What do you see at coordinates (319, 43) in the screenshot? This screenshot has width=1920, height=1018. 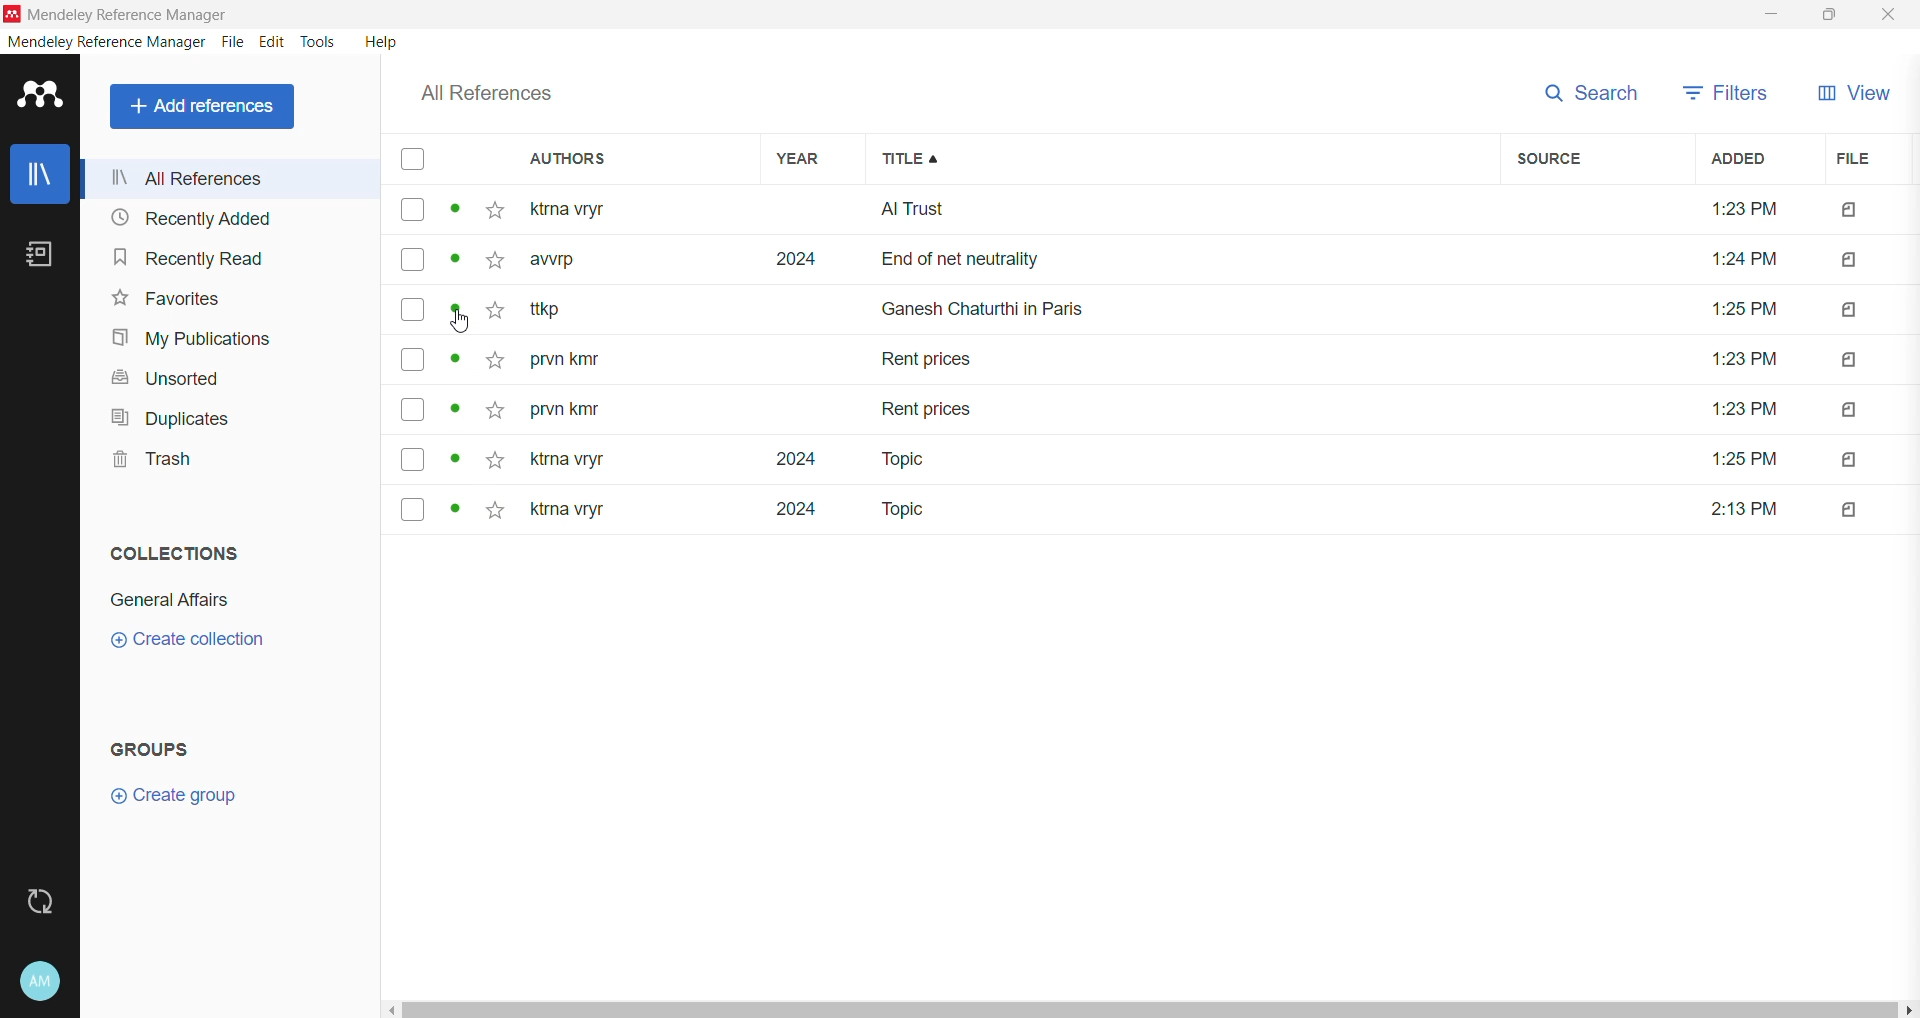 I see `Tools` at bounding box center [319, 43].